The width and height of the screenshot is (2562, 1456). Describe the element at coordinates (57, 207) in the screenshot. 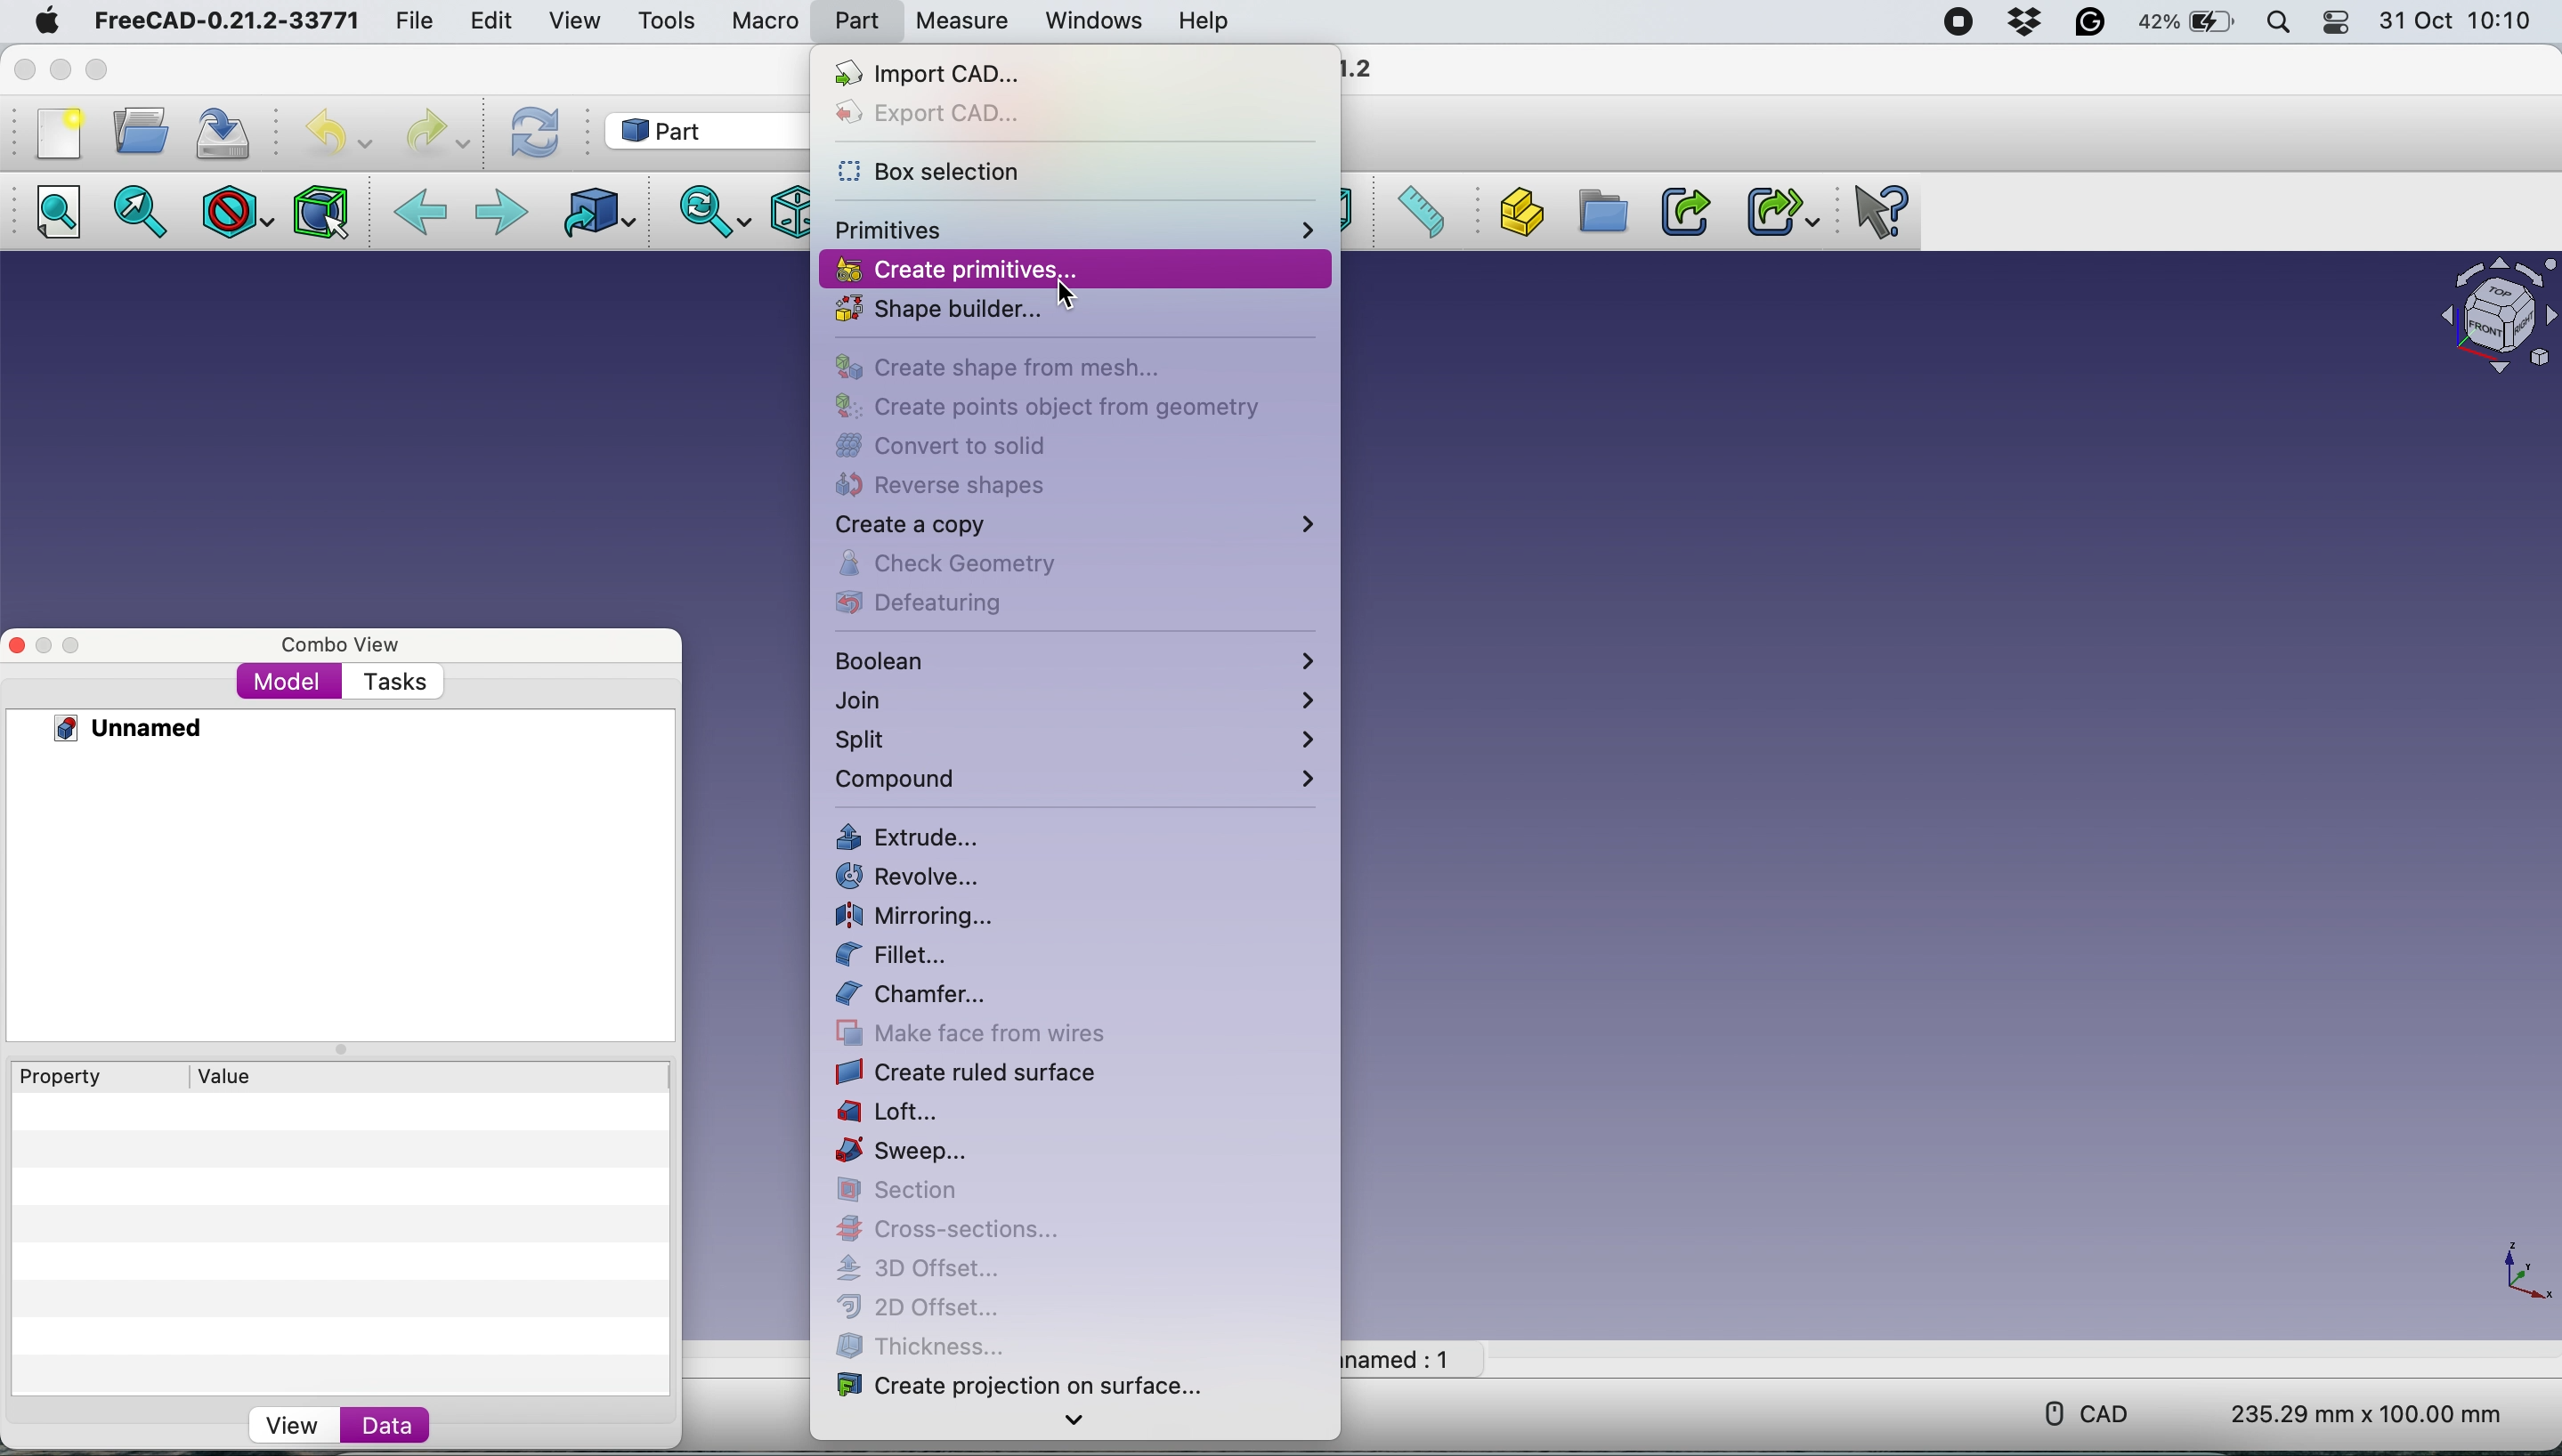

I see `Fit all` at that location.